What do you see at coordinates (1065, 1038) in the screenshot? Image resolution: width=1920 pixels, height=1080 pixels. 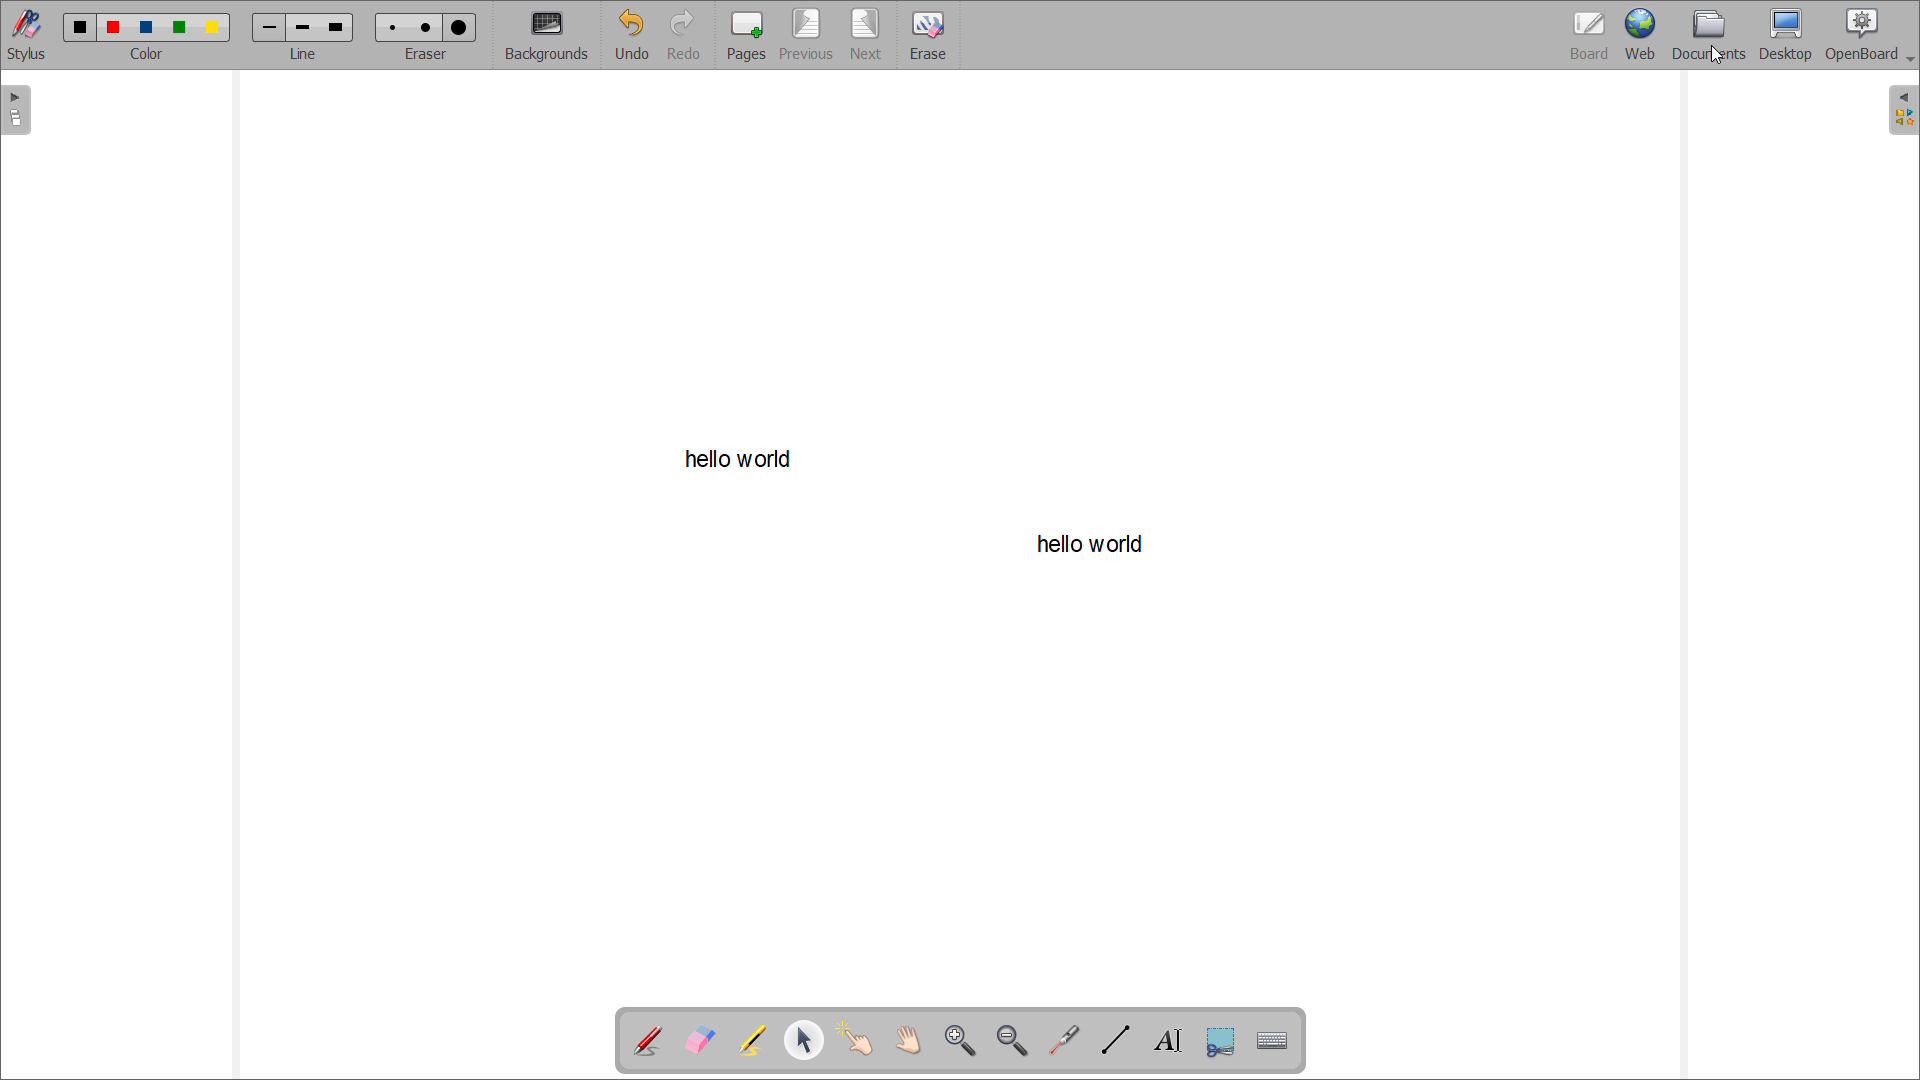 I see `virtual laser pointer` at bounding box center [1065, 1038].